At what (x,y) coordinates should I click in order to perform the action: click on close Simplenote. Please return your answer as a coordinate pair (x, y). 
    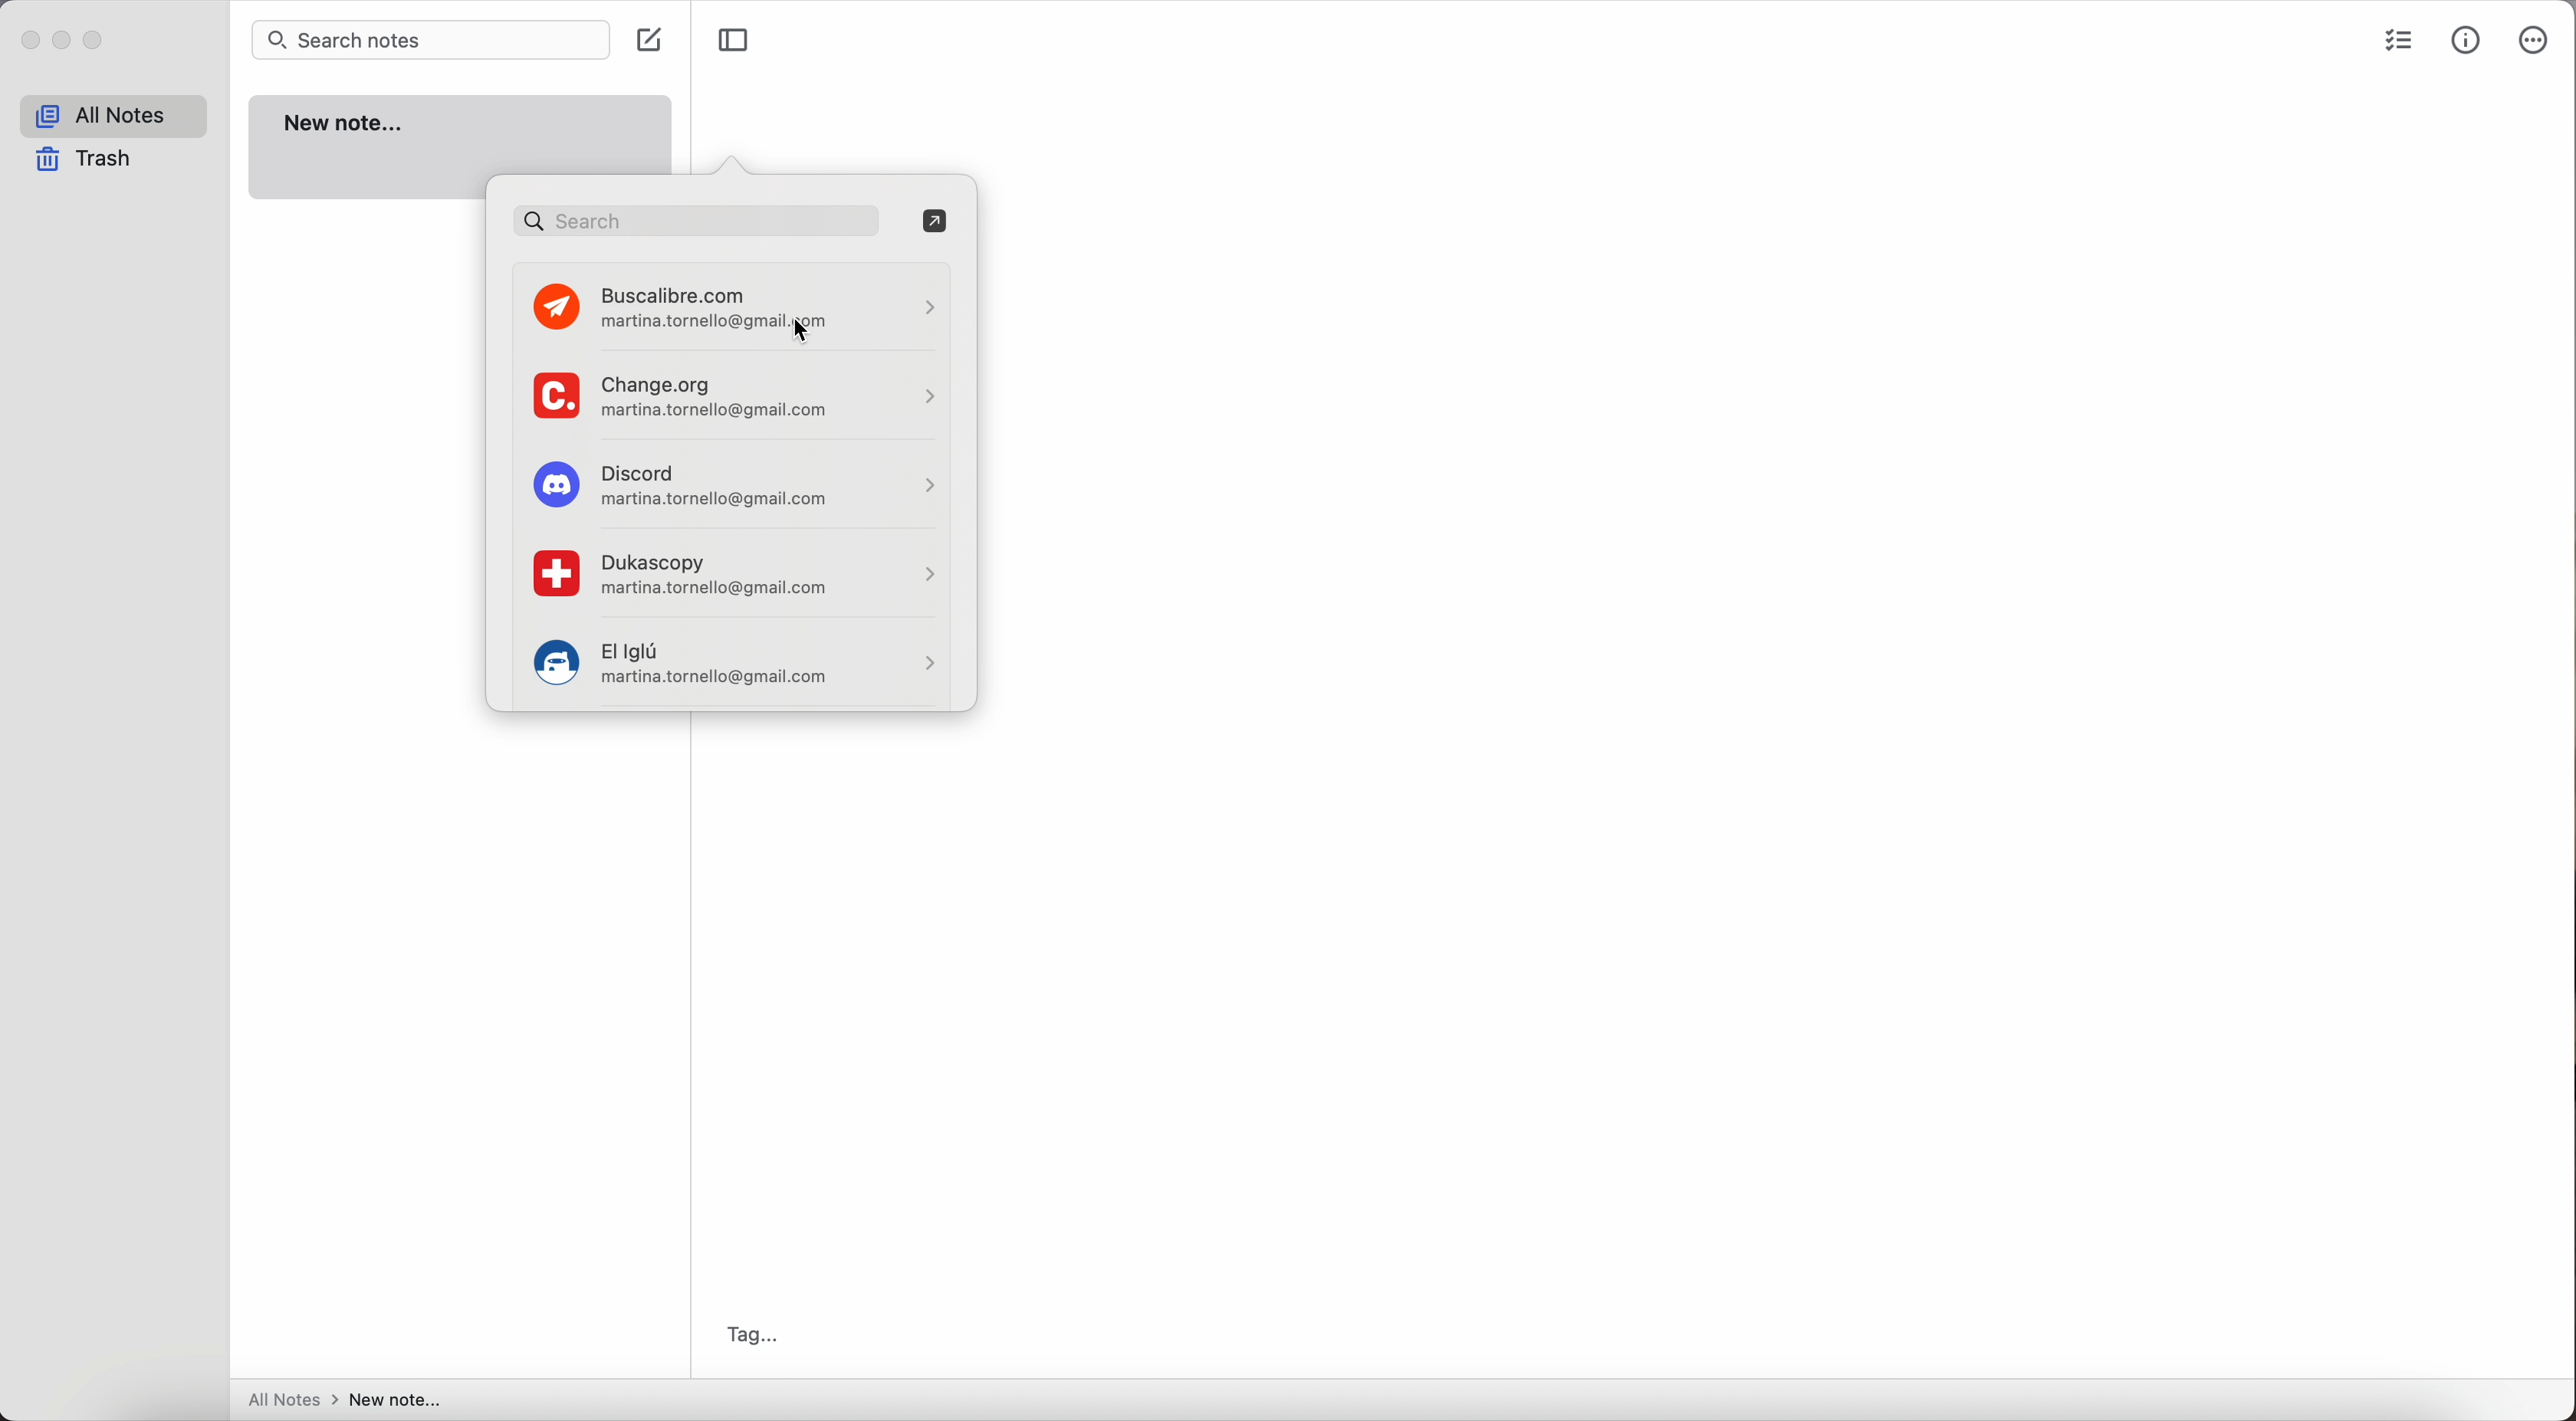
    Looking at the image, I should click on (29, 41).